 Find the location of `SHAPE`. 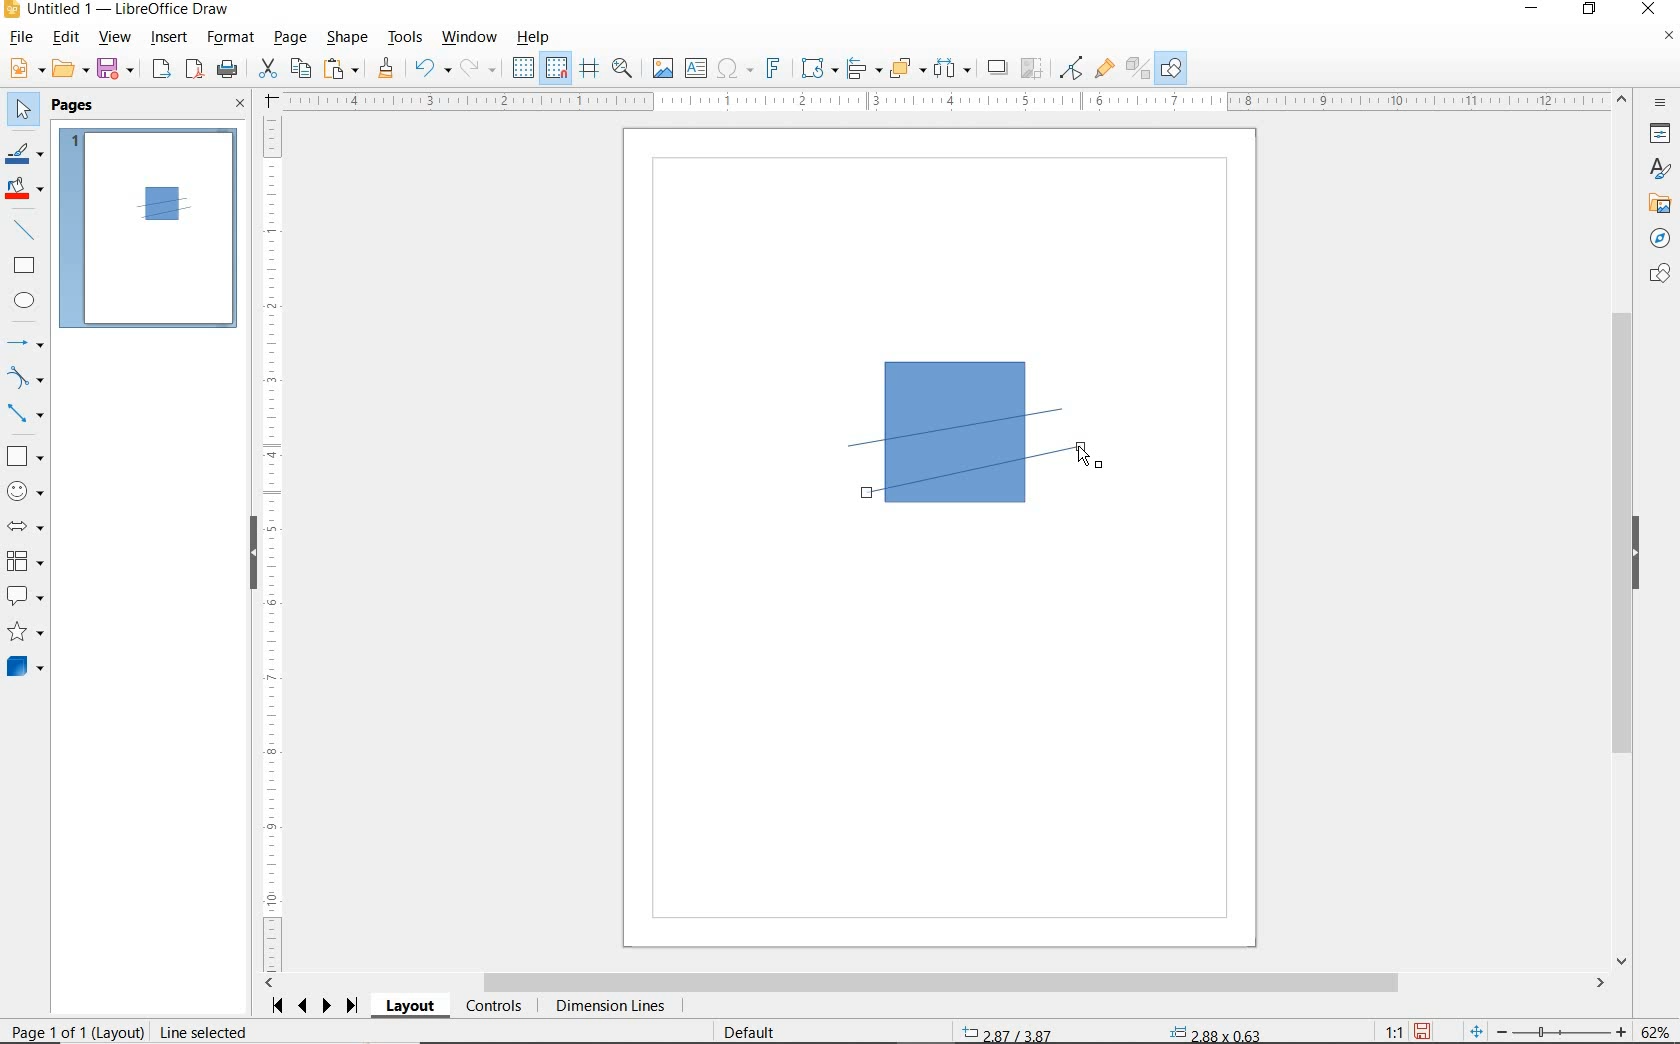

SHAPE is located at coordinates (347, 39).